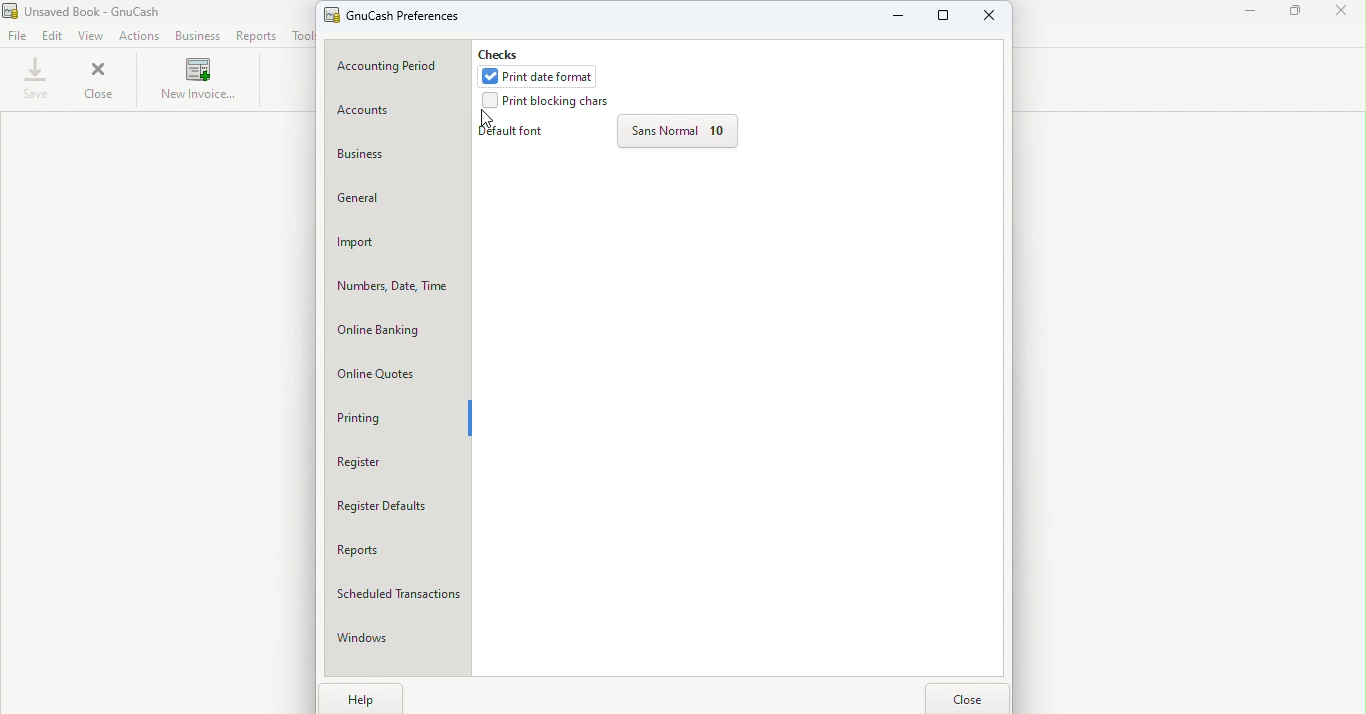  Describe the element at coordinates (989, 15) in the screenshot. I see `Close` at that location.